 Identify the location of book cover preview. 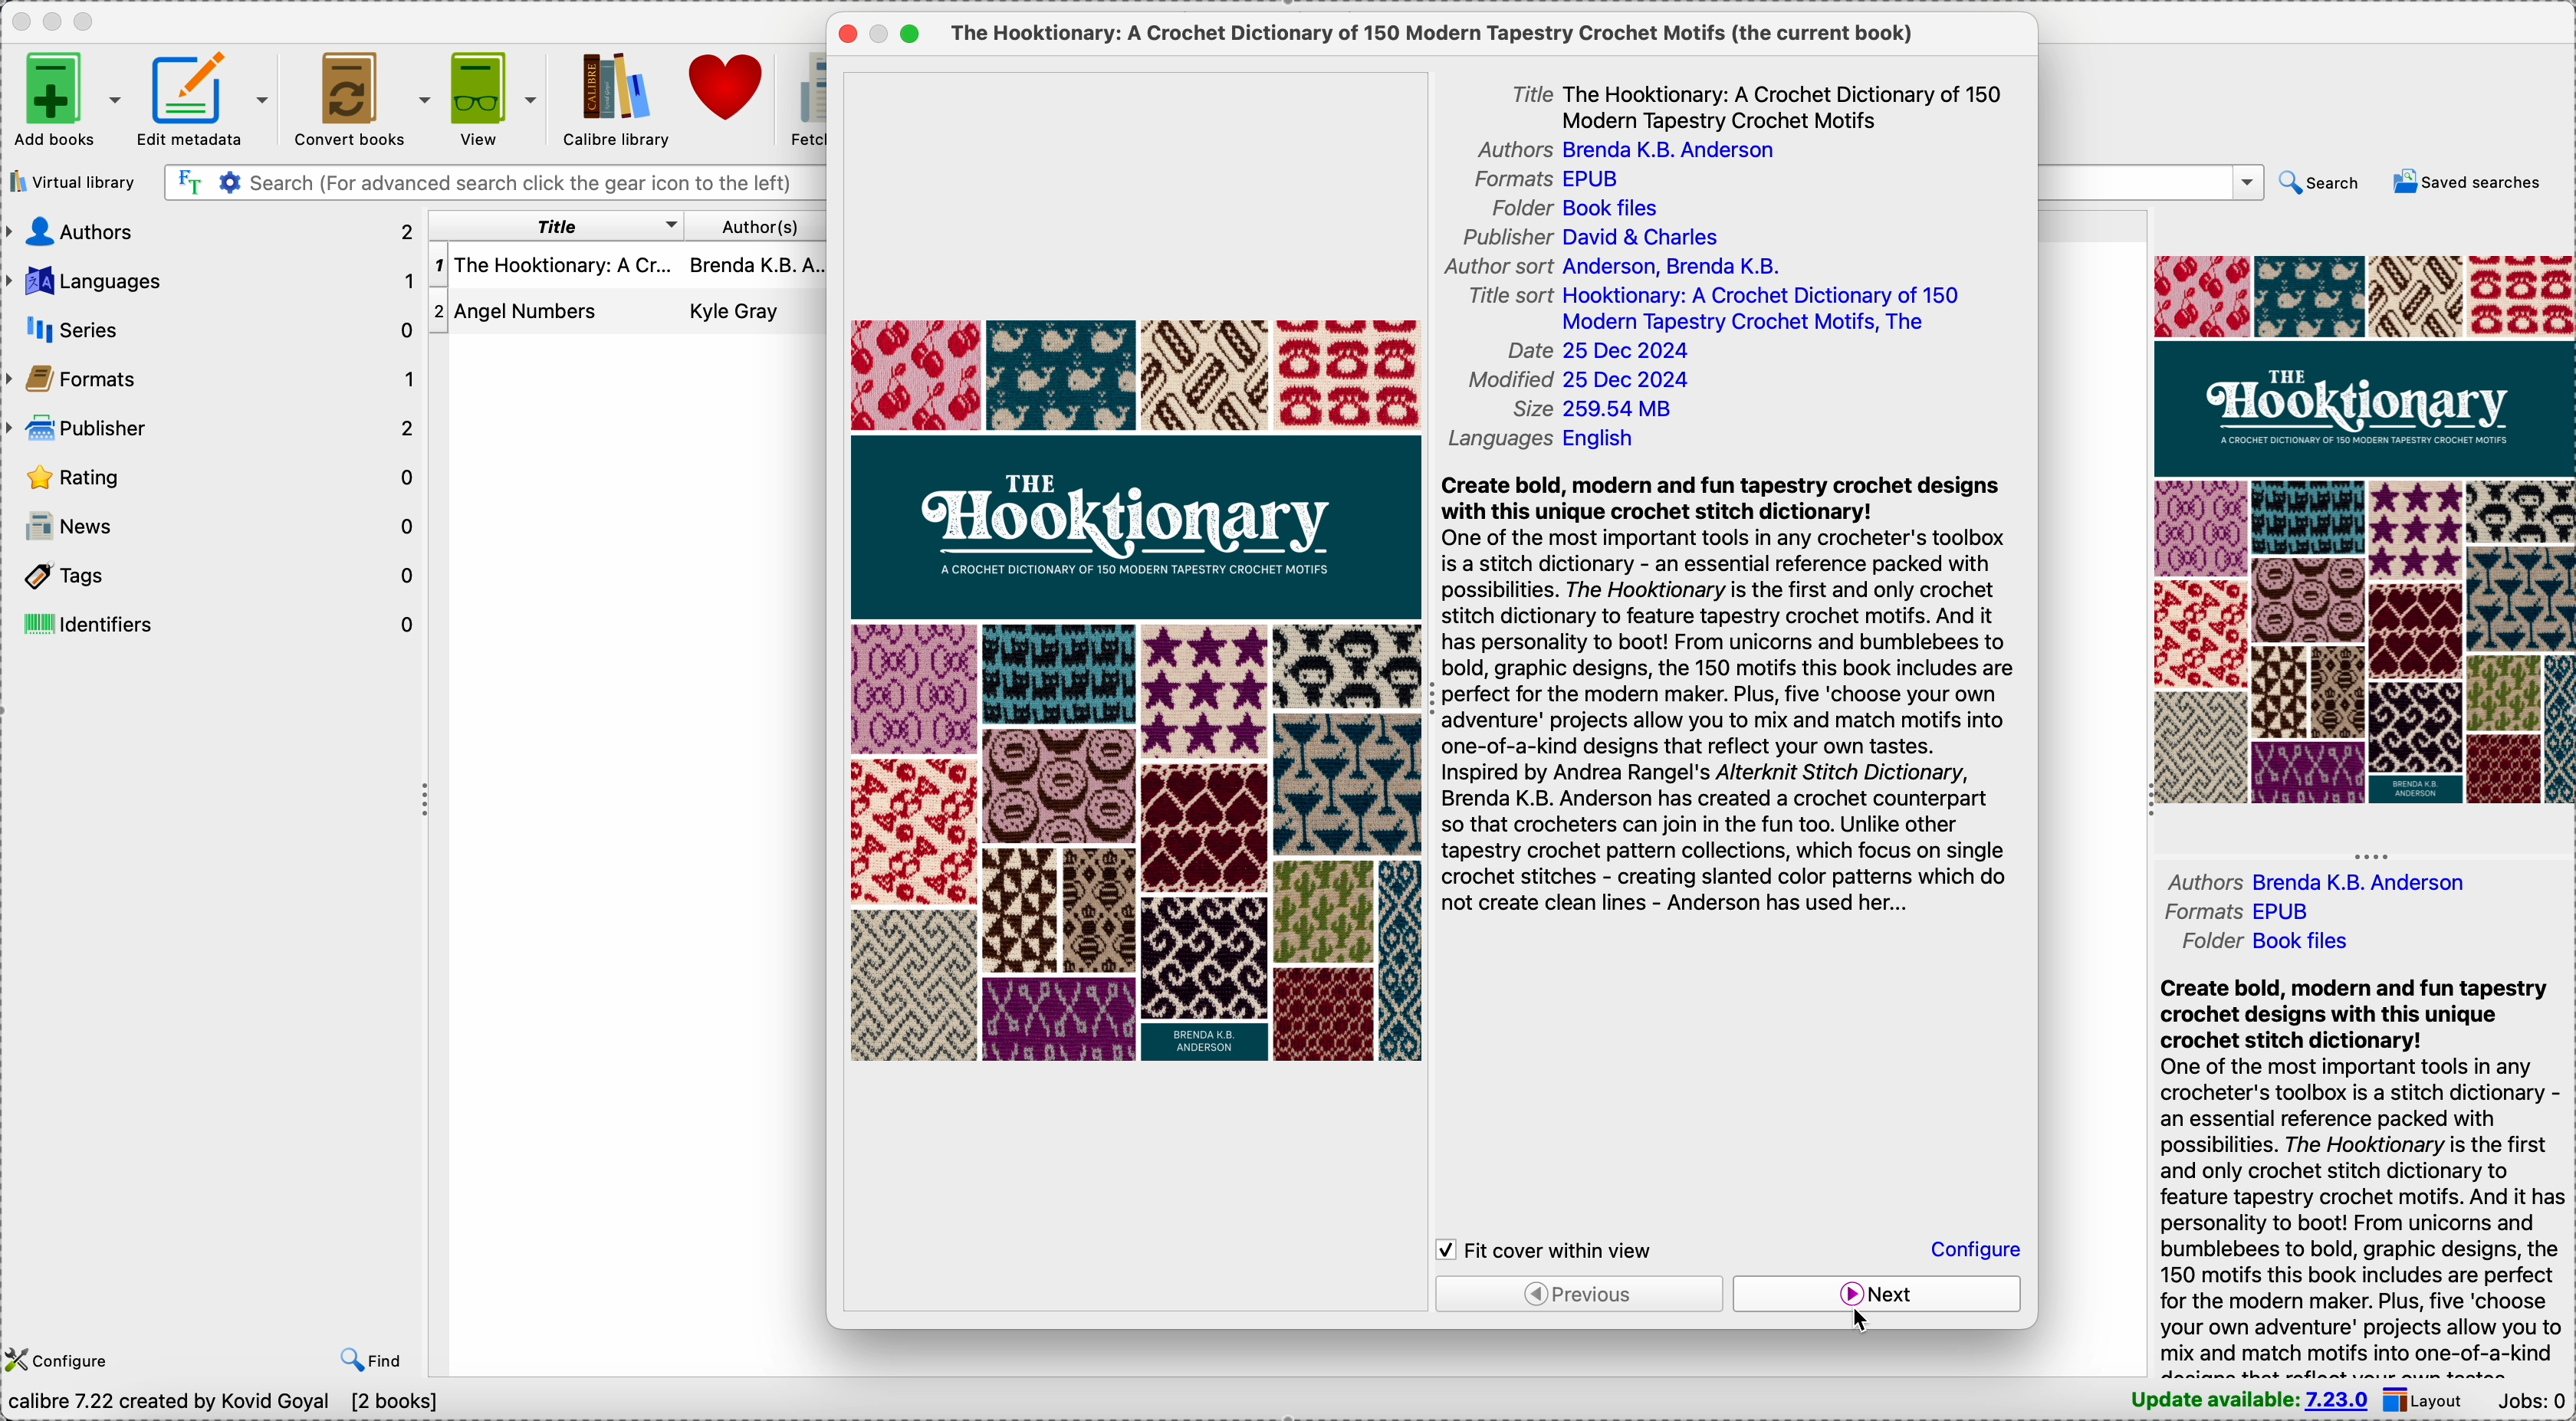
(2364, 528).